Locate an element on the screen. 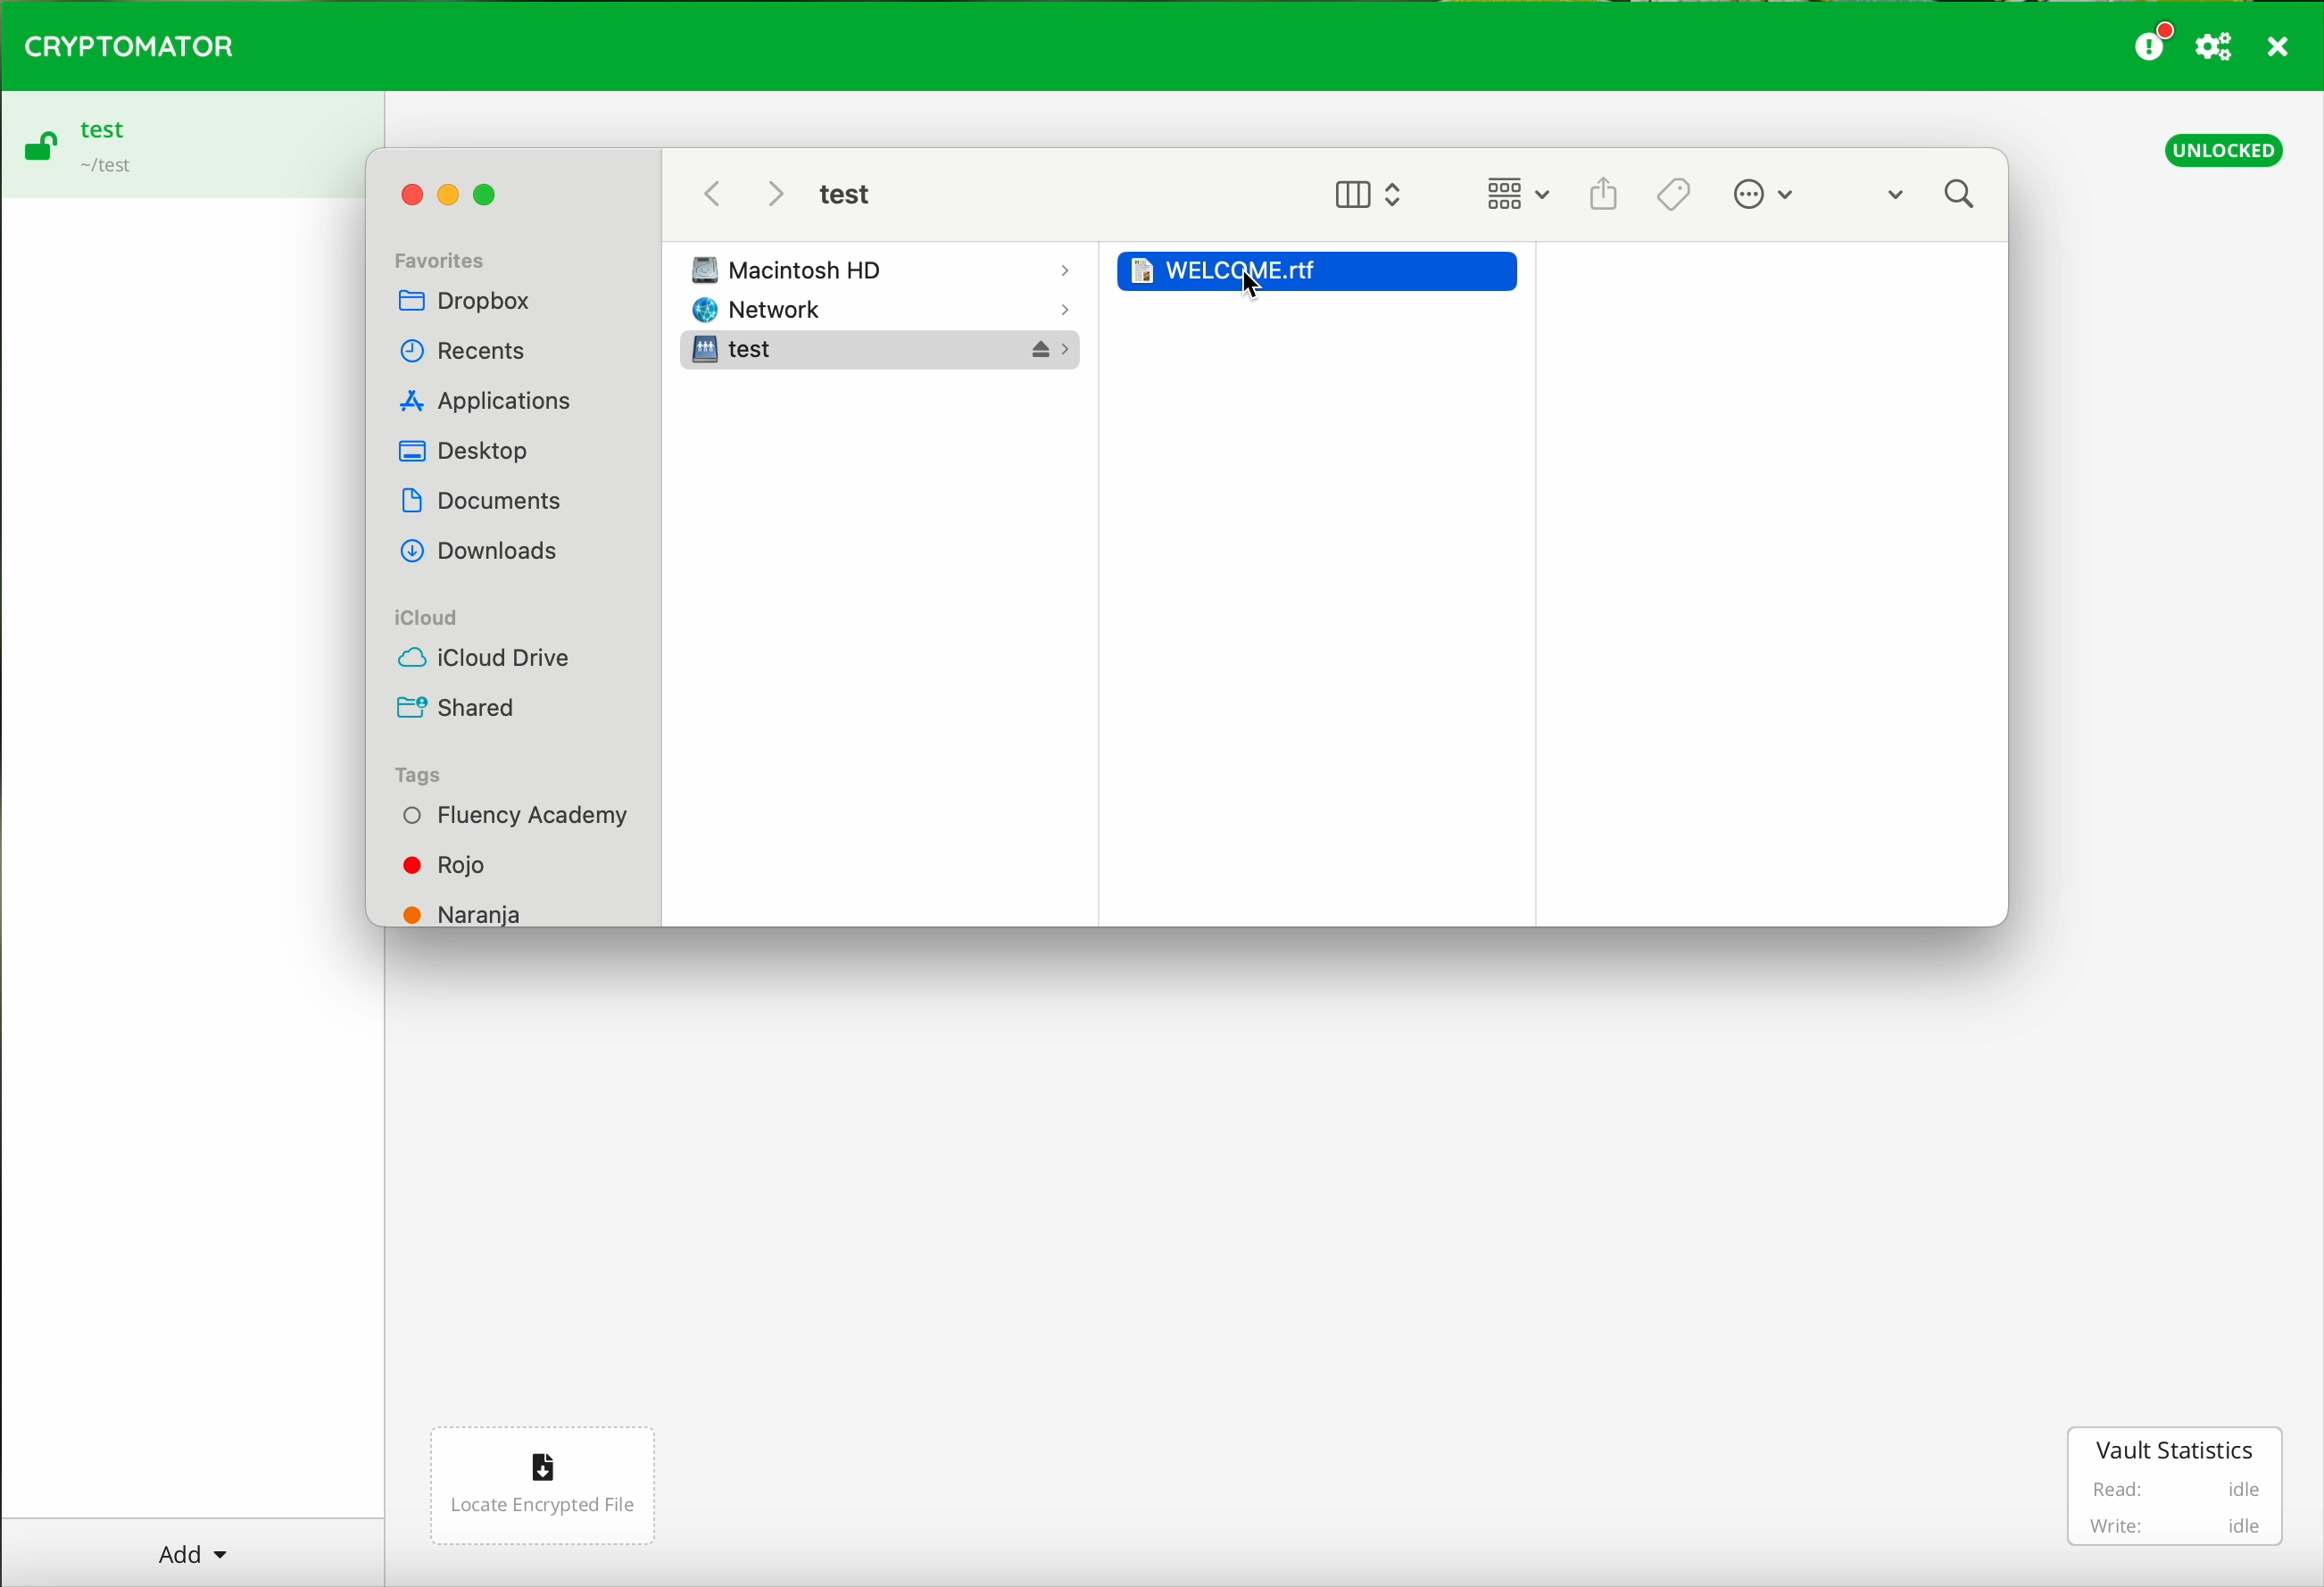  open padlock is located at coordinates (38, 150).